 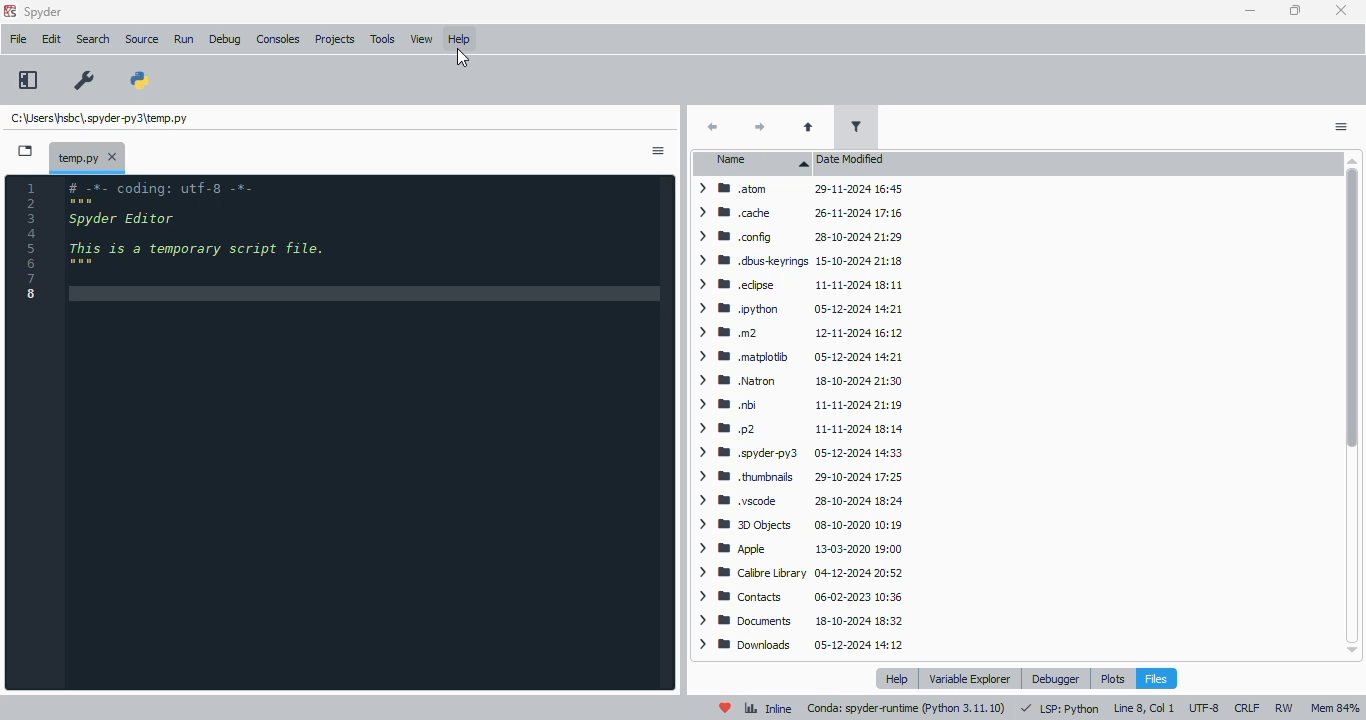 I want to click on search, so click(x=93, y=39).